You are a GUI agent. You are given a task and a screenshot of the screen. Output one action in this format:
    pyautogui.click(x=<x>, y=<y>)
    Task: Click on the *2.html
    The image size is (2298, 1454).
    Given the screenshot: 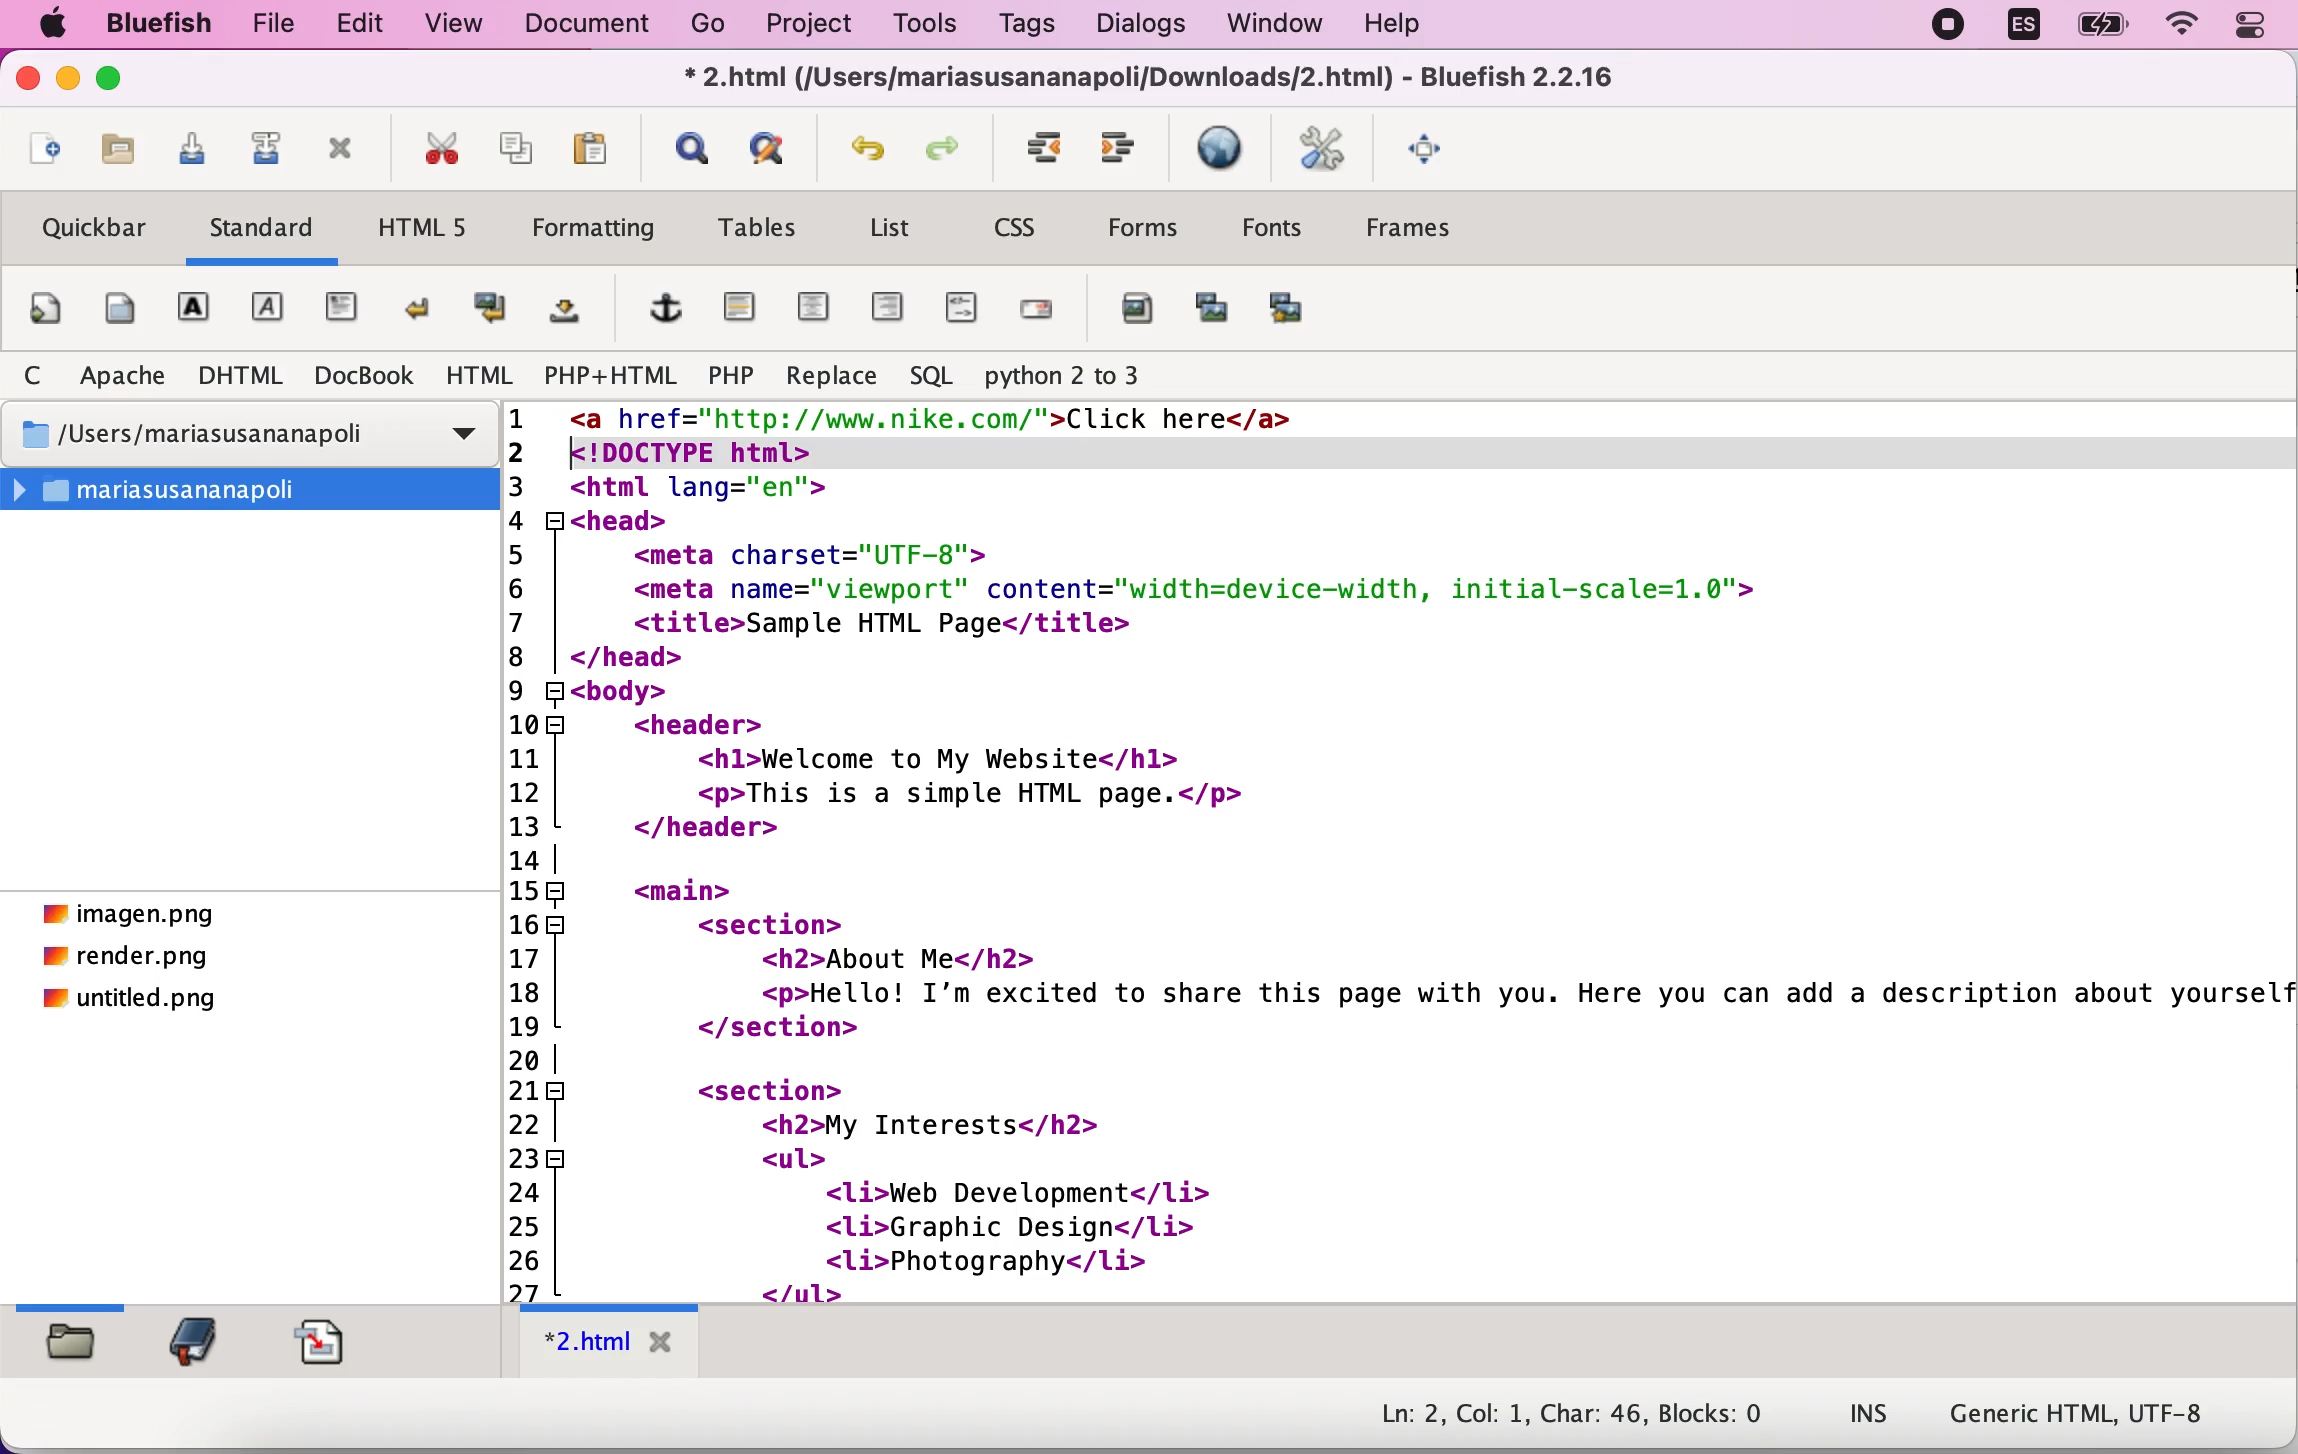 What is the action you would take?
    pyautogui.click(x=610, y=1347)
    